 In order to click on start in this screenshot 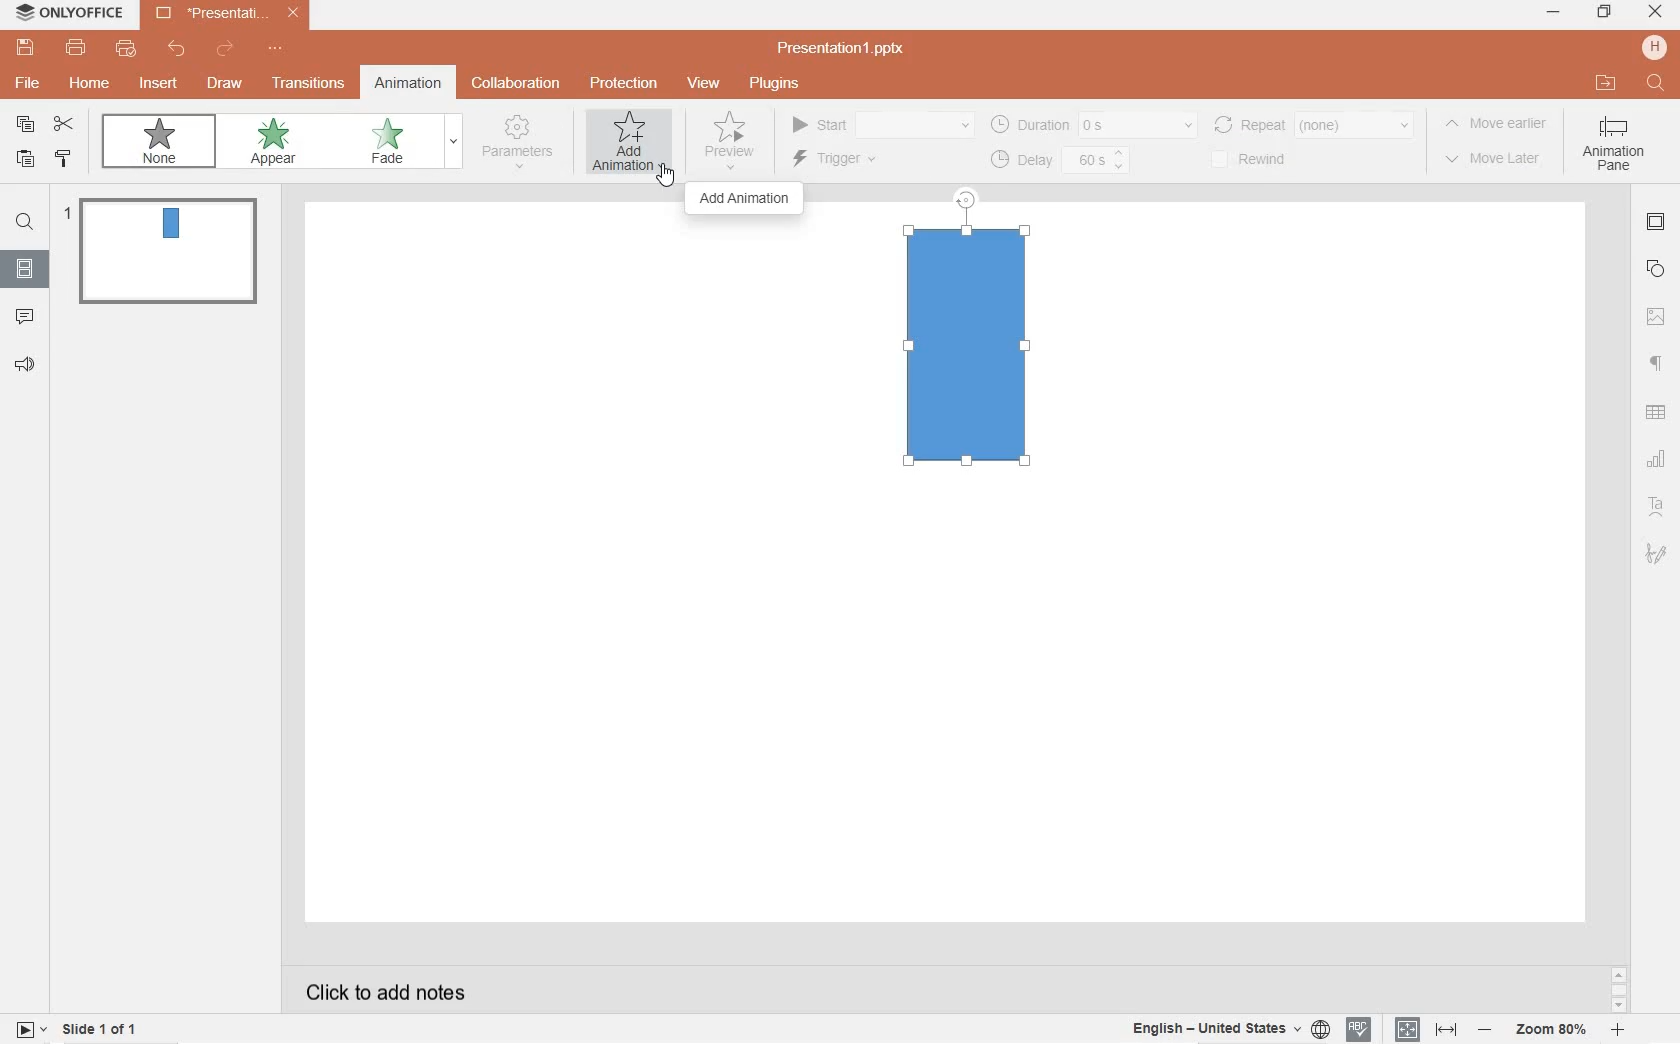, I will do `click(881, 122)`.